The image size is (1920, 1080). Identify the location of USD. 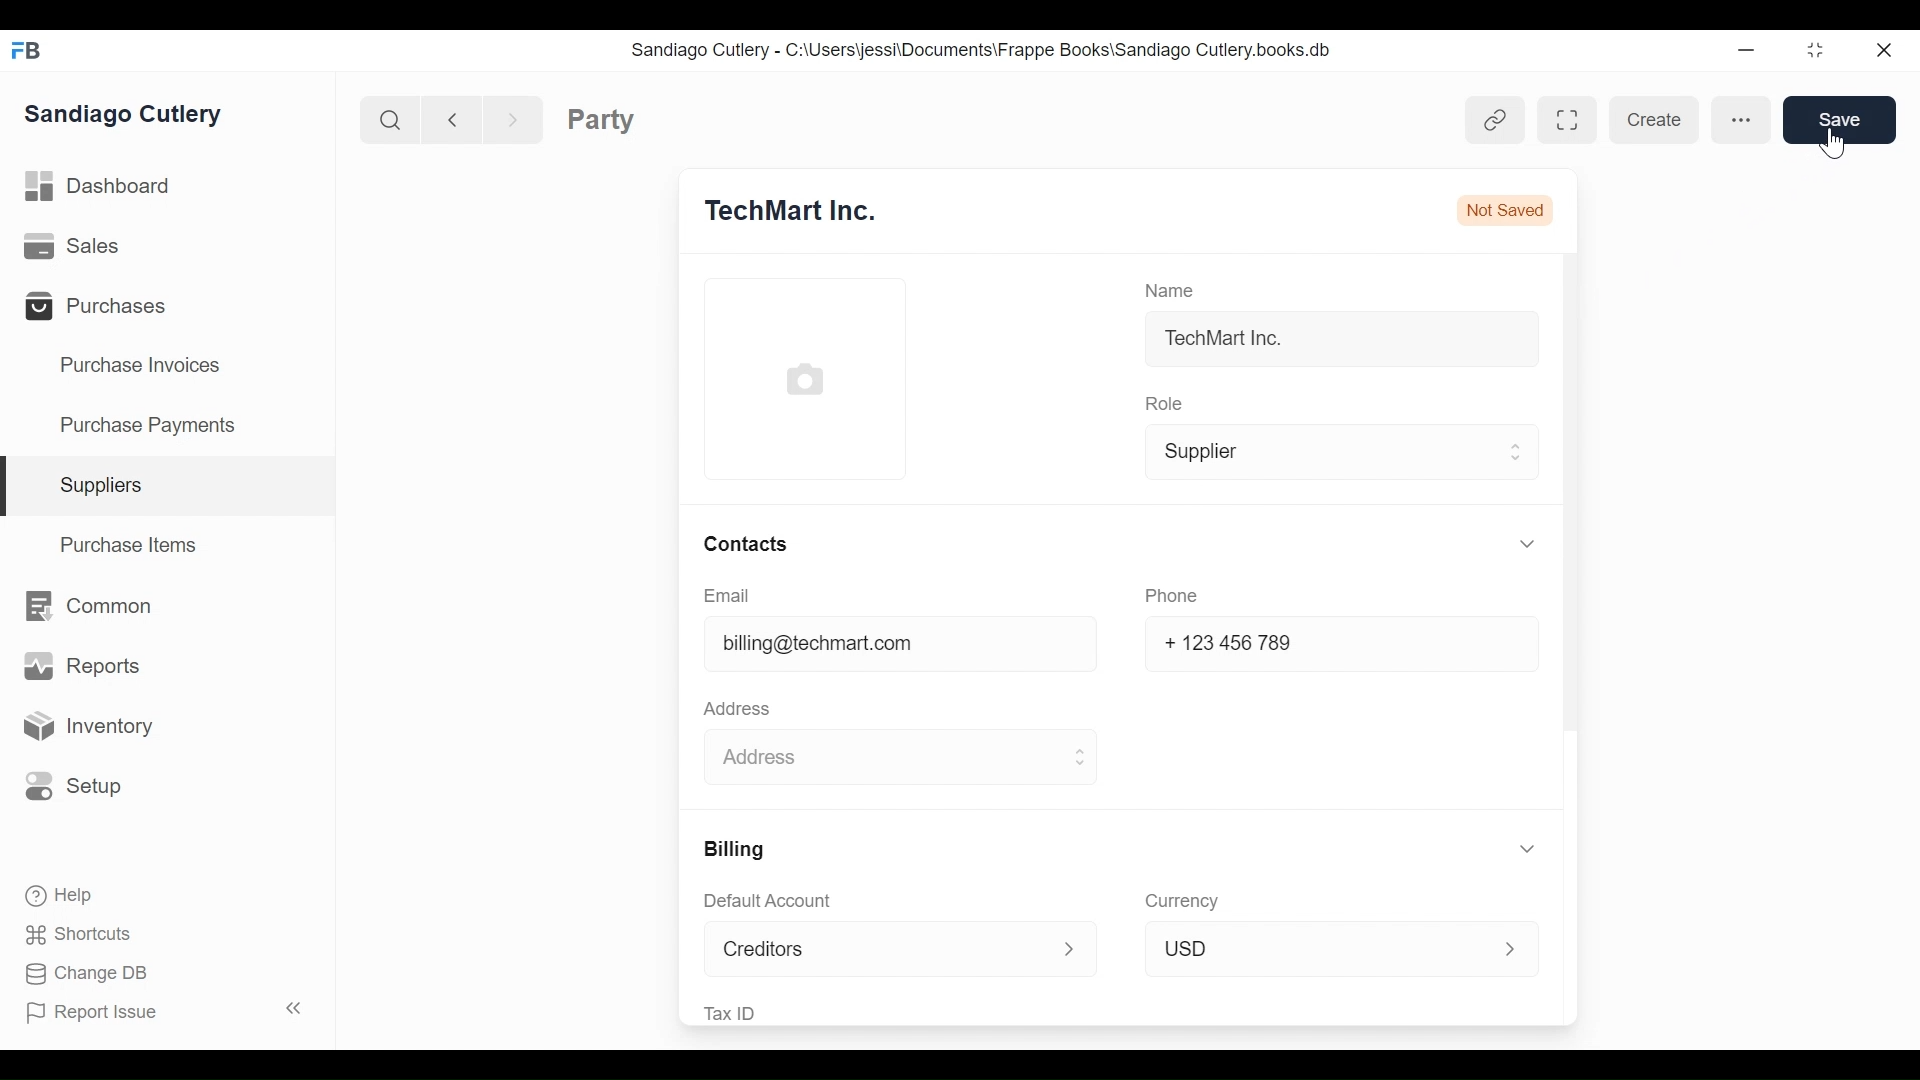
(1336, 946).